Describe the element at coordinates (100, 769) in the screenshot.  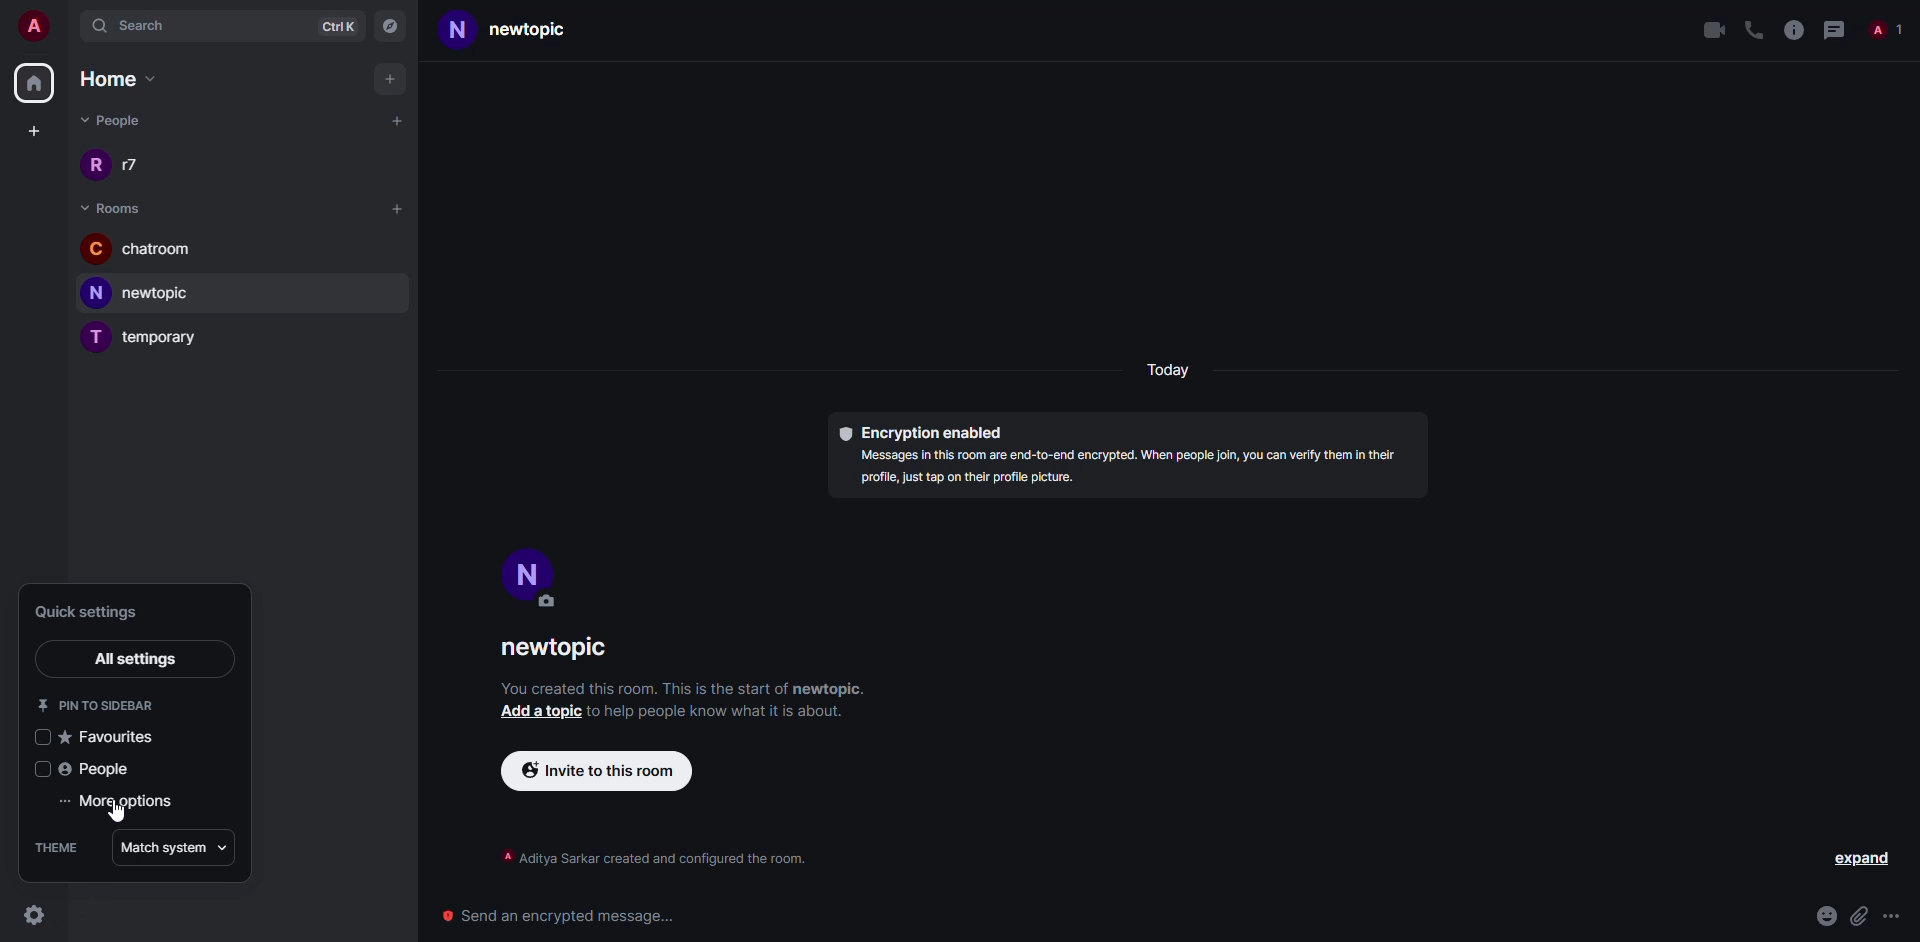
I see `people` at that location.